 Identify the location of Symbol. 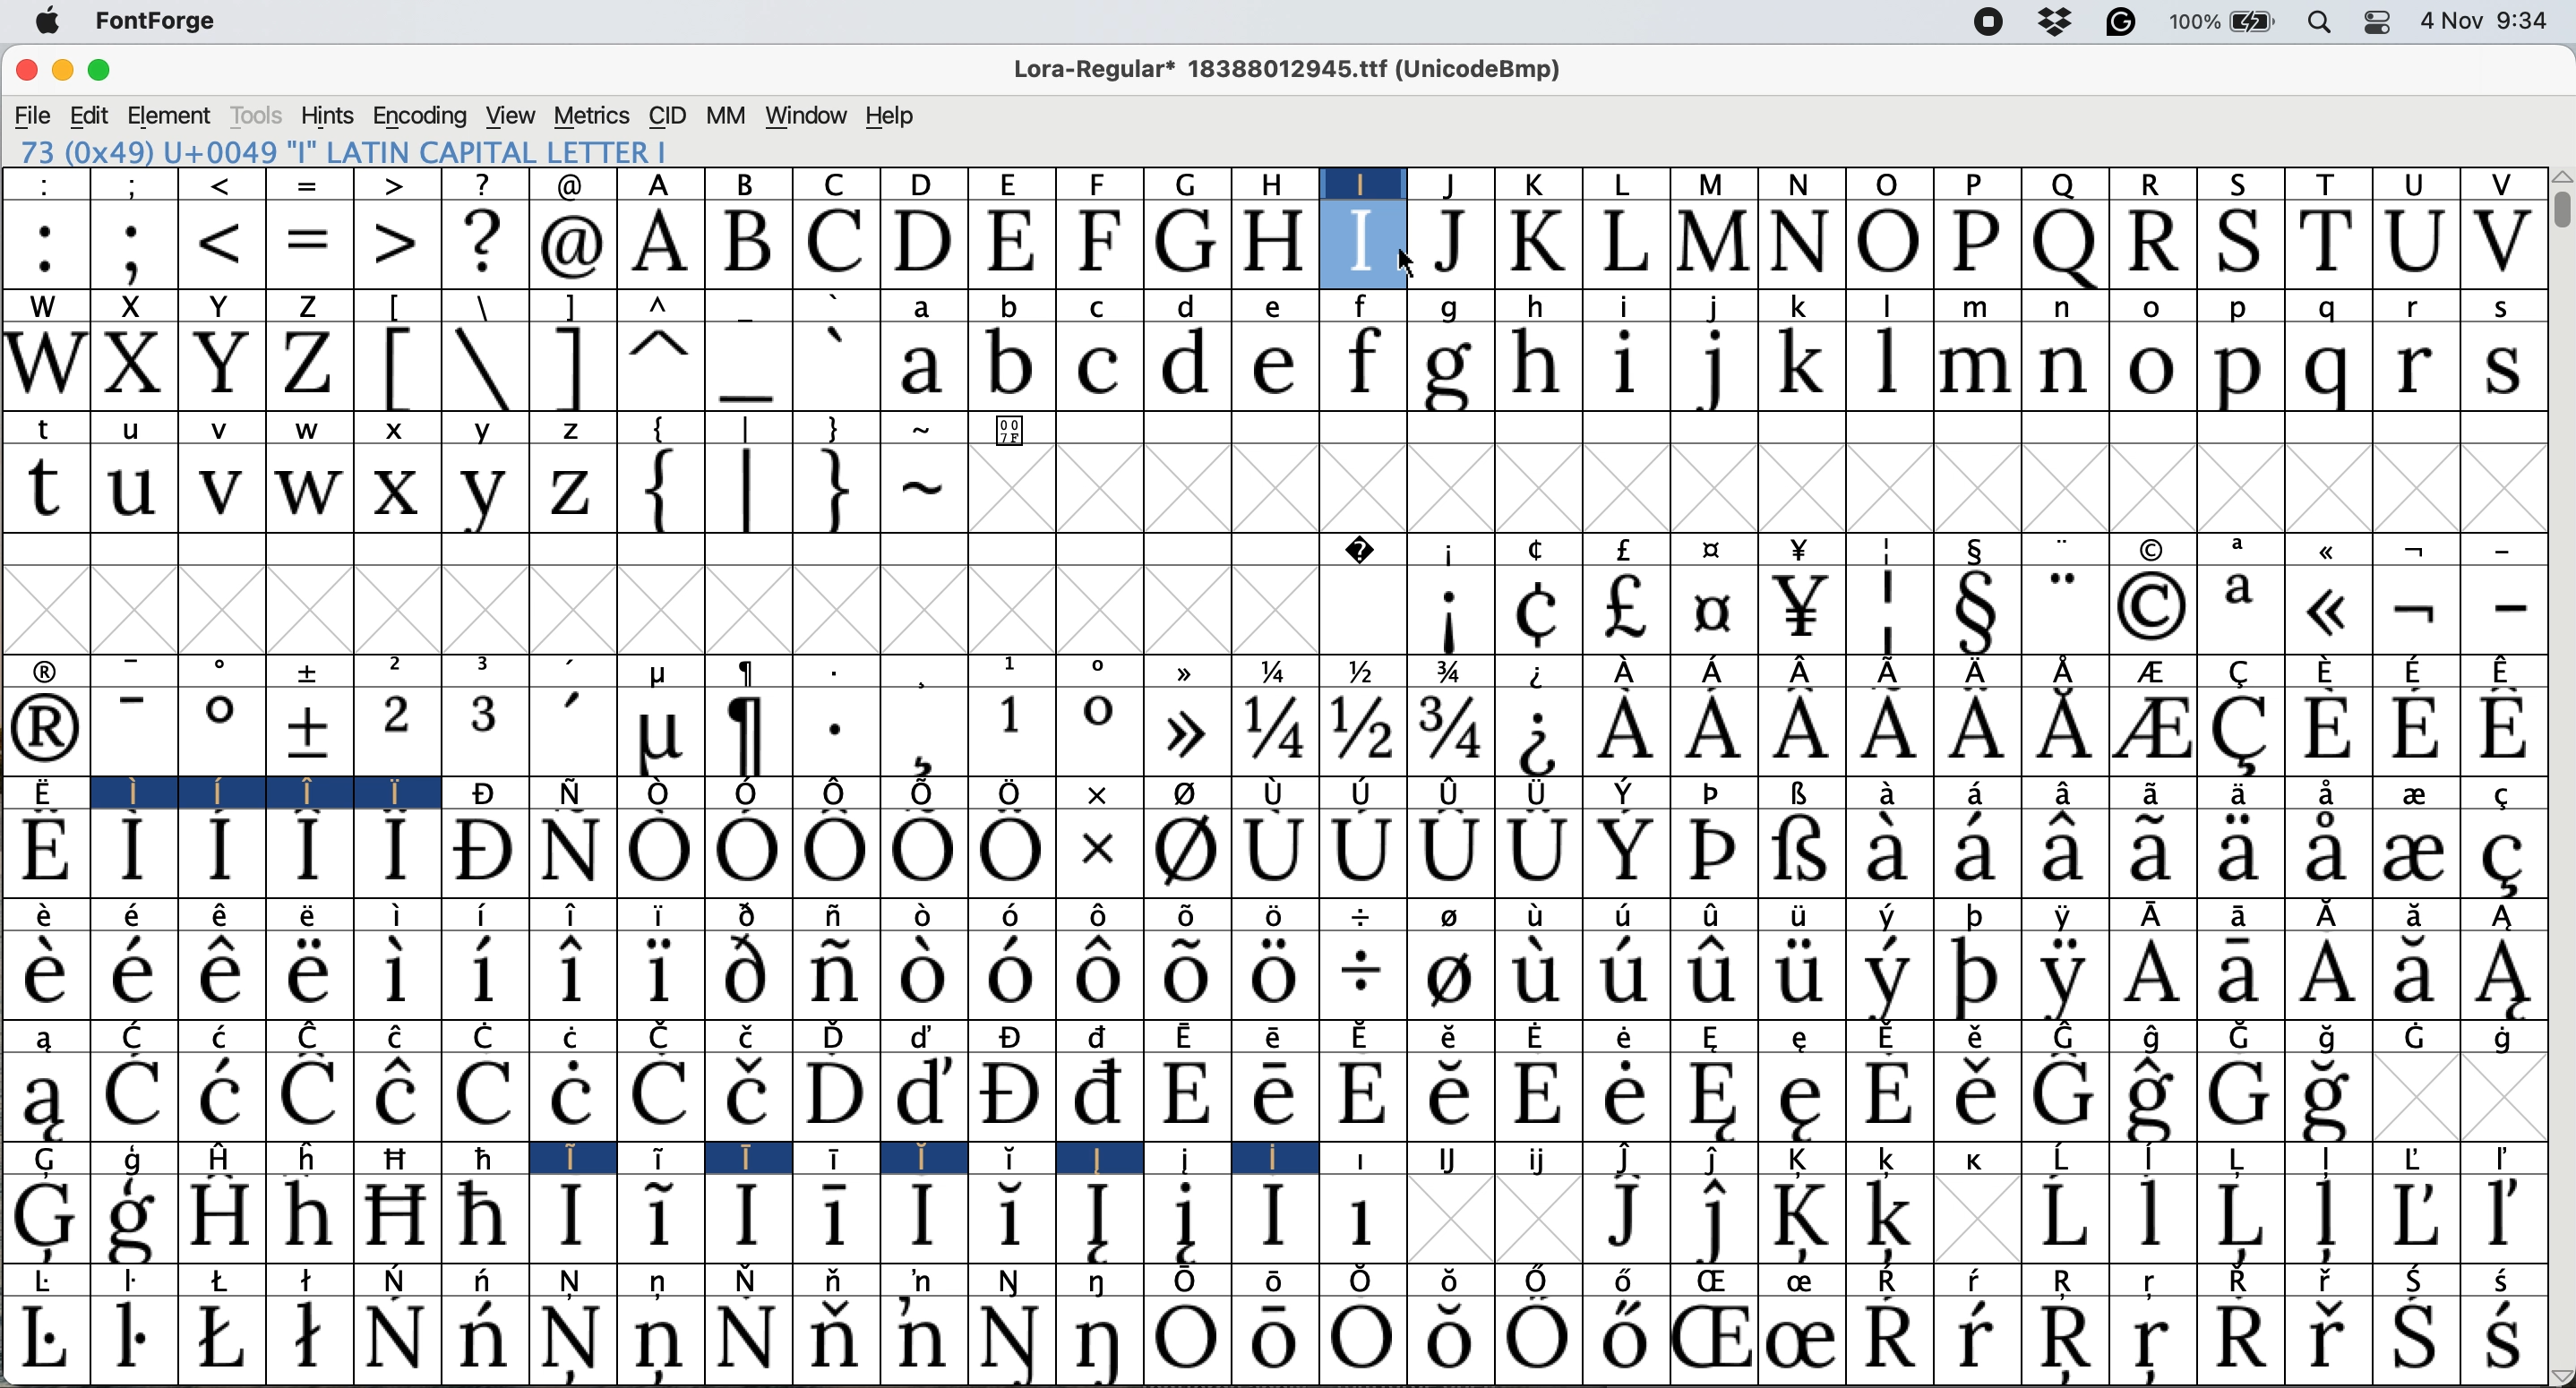
(1802, 1038).